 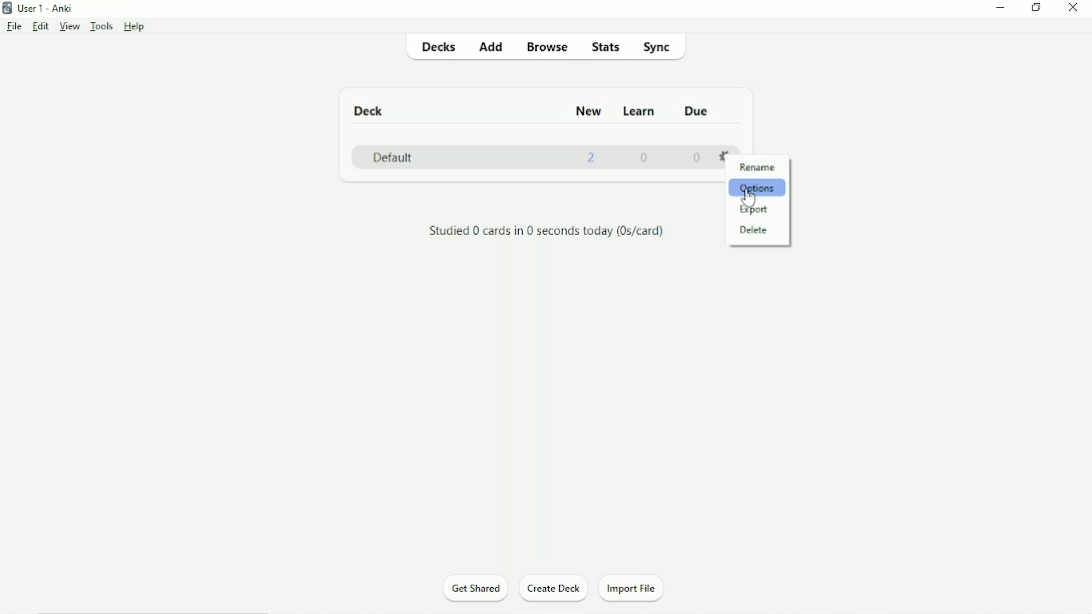 What do you see at coordinates (670, 48) in the screenshot?
I see `Sync` at bounding box center [670, 48].